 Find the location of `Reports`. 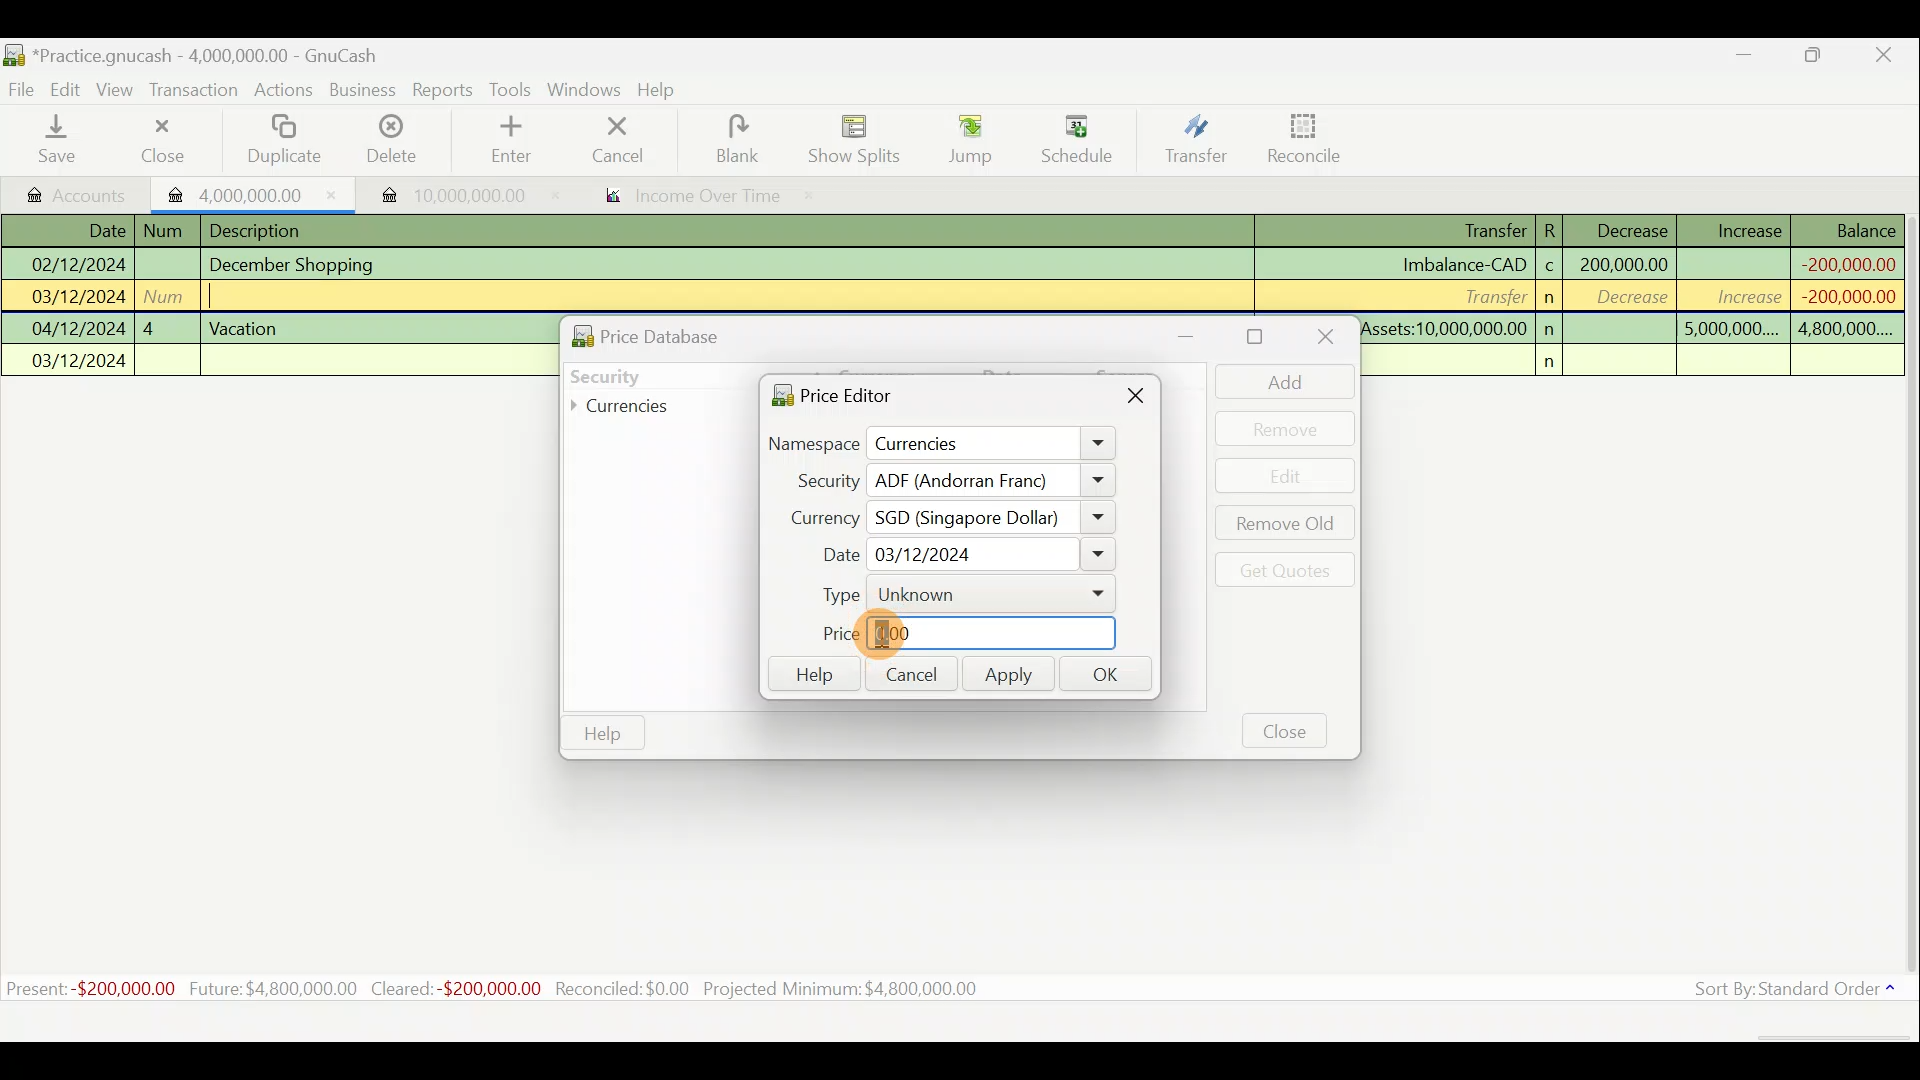

Reports is located at coordinates (442, 90).